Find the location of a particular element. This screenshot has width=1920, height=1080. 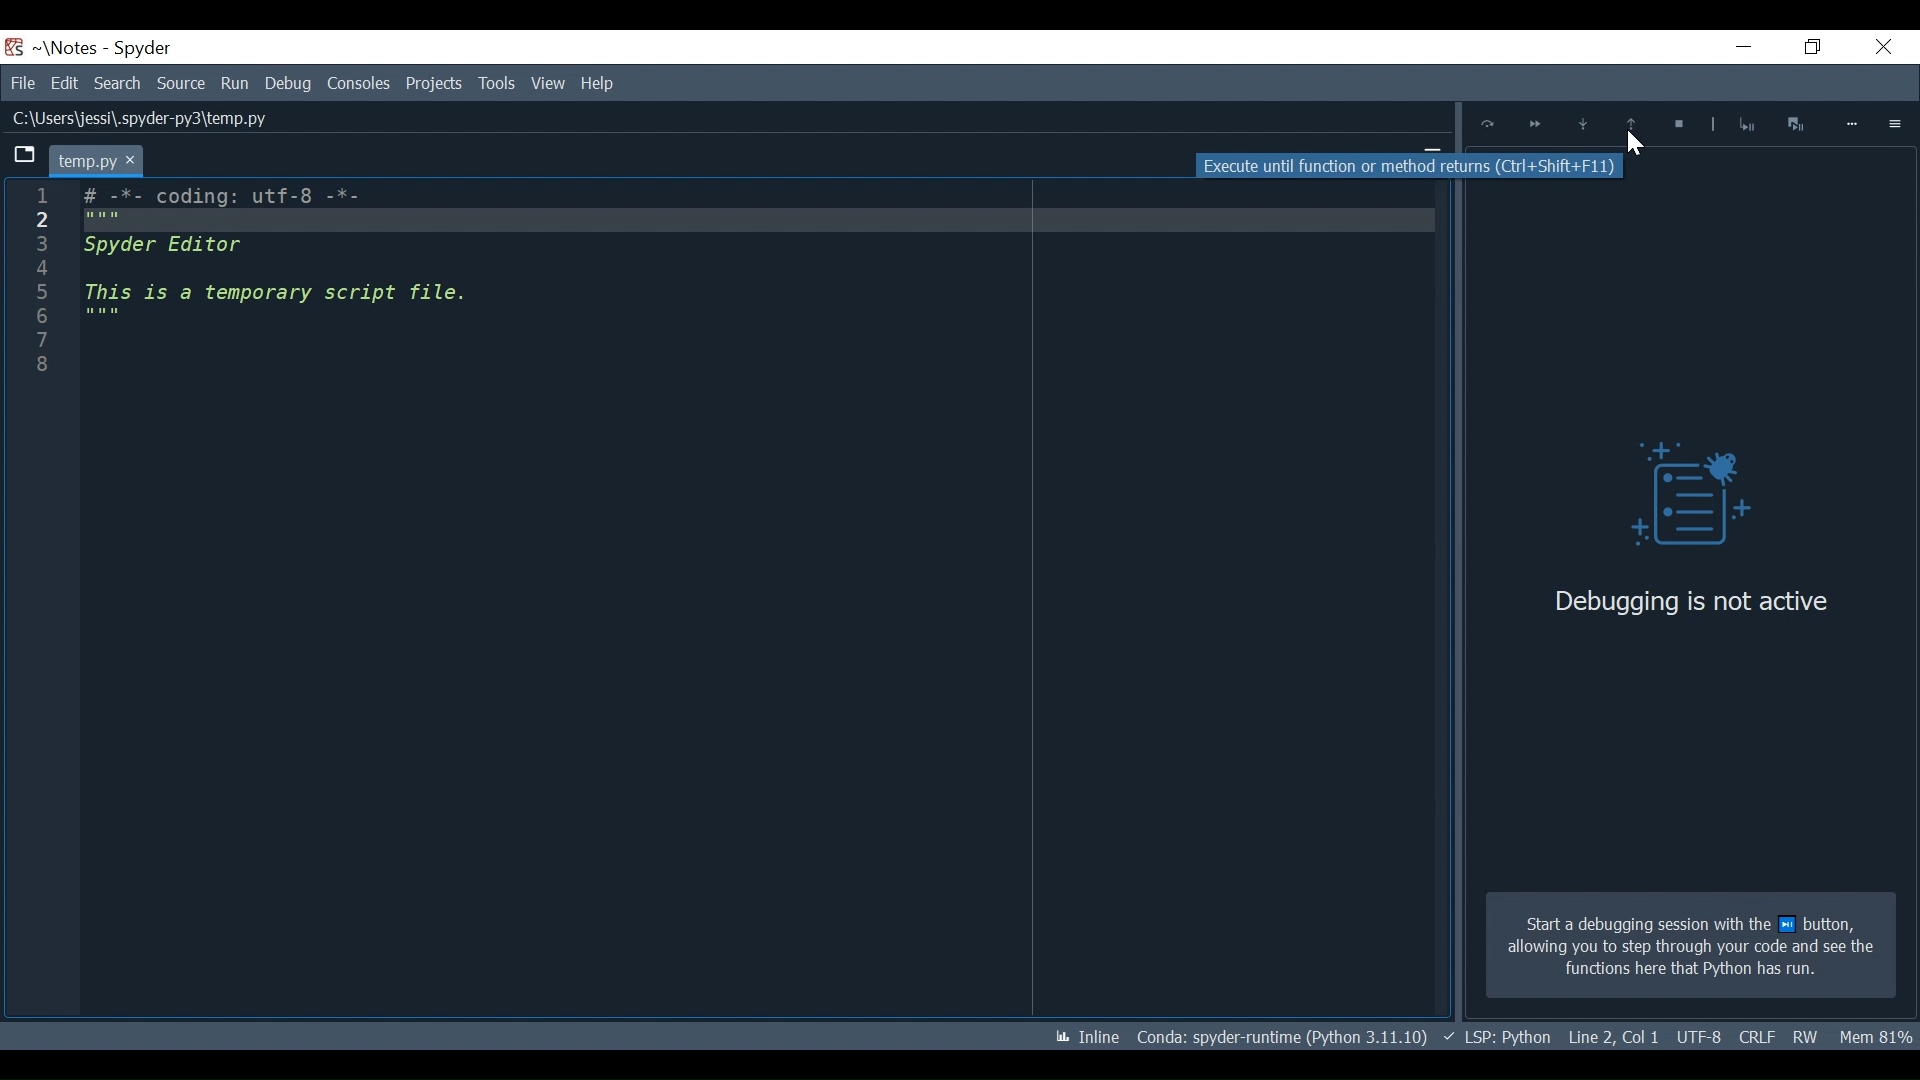

File Encoding is located at coordinates (1756, 1038).